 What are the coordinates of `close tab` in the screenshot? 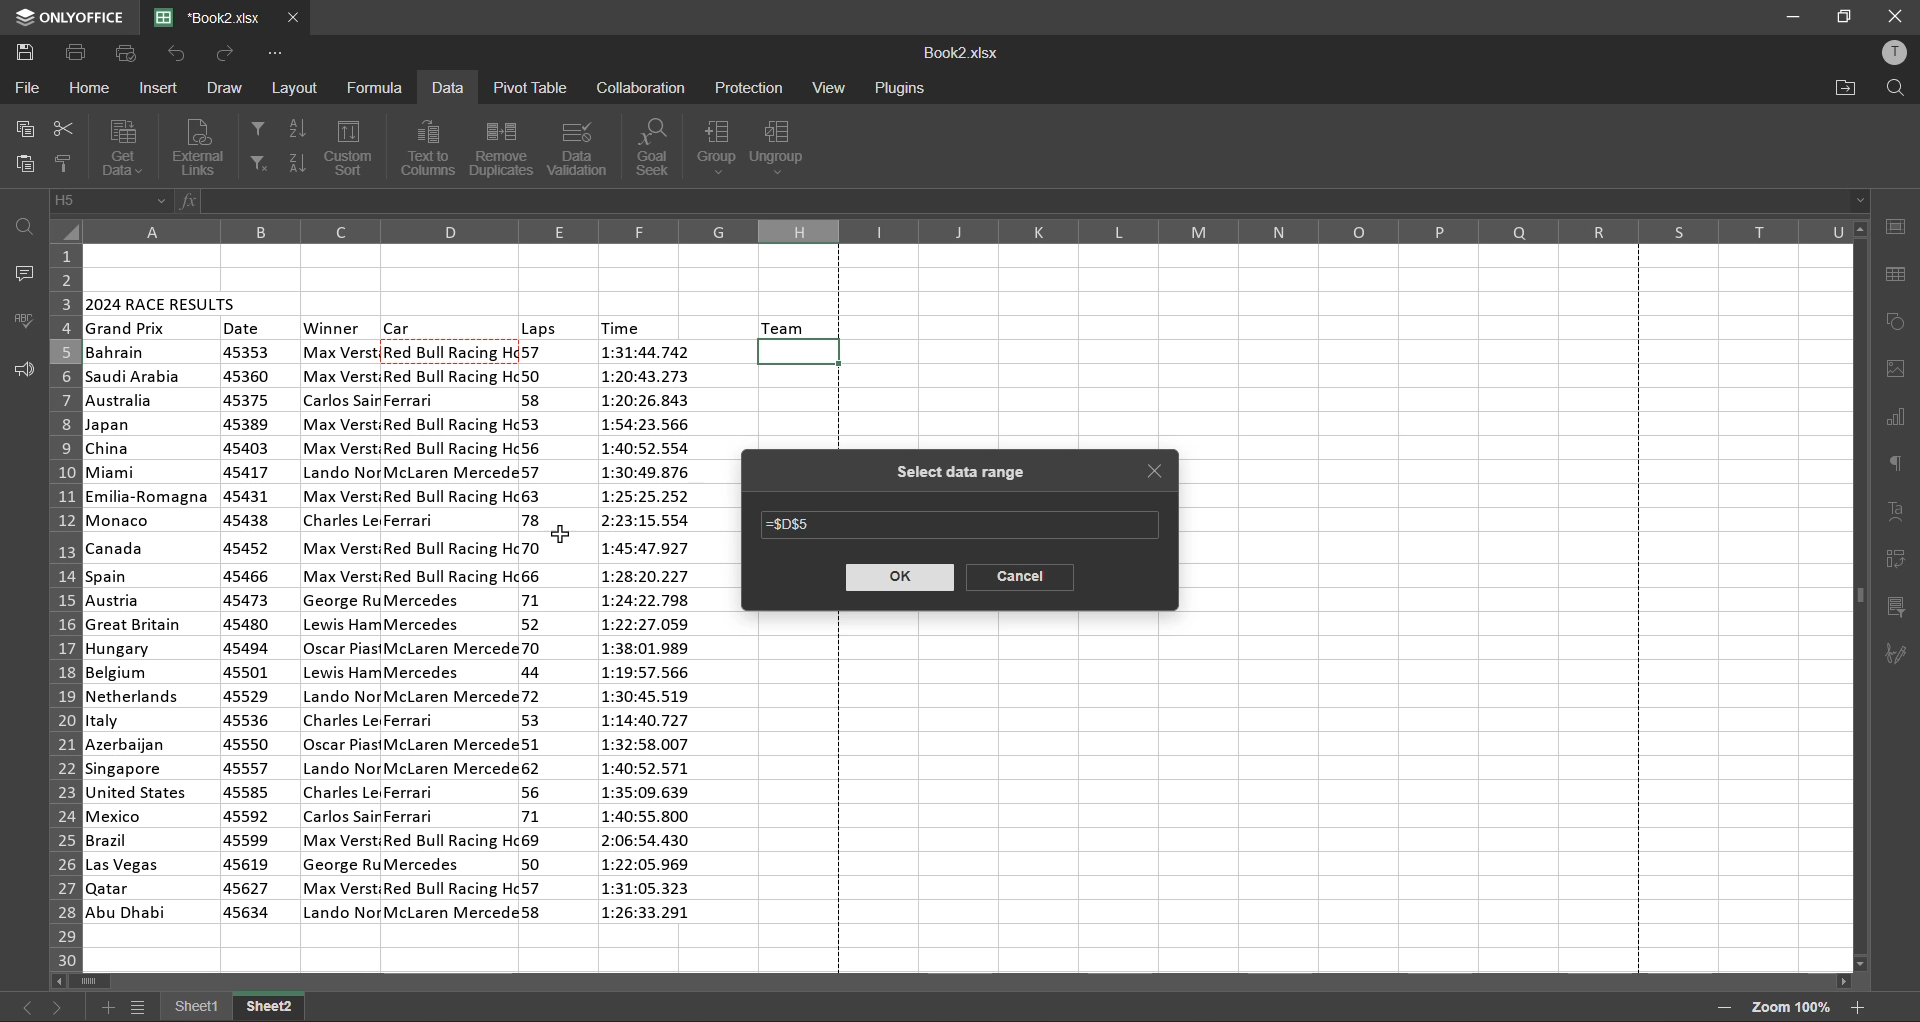 It's located at (294, 18).